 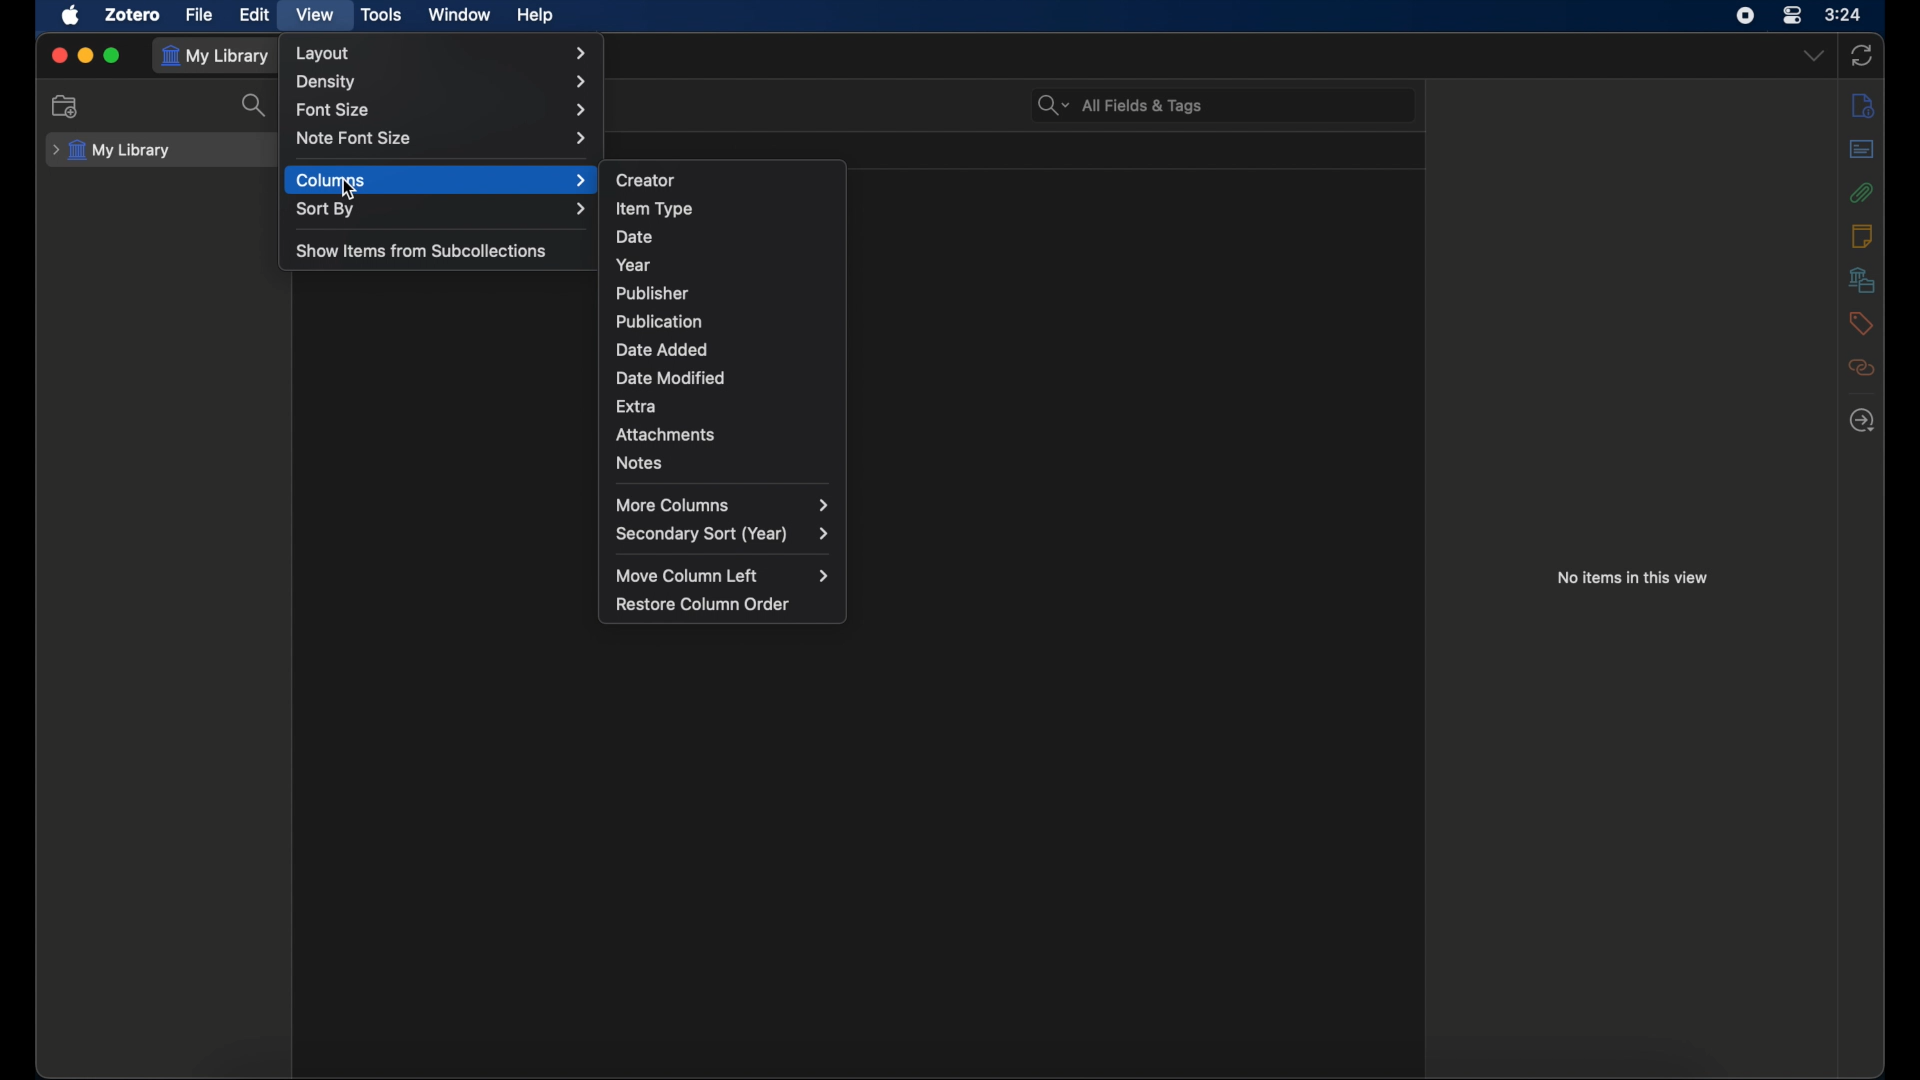 I want to click on my library, so click(x=112, y=151).